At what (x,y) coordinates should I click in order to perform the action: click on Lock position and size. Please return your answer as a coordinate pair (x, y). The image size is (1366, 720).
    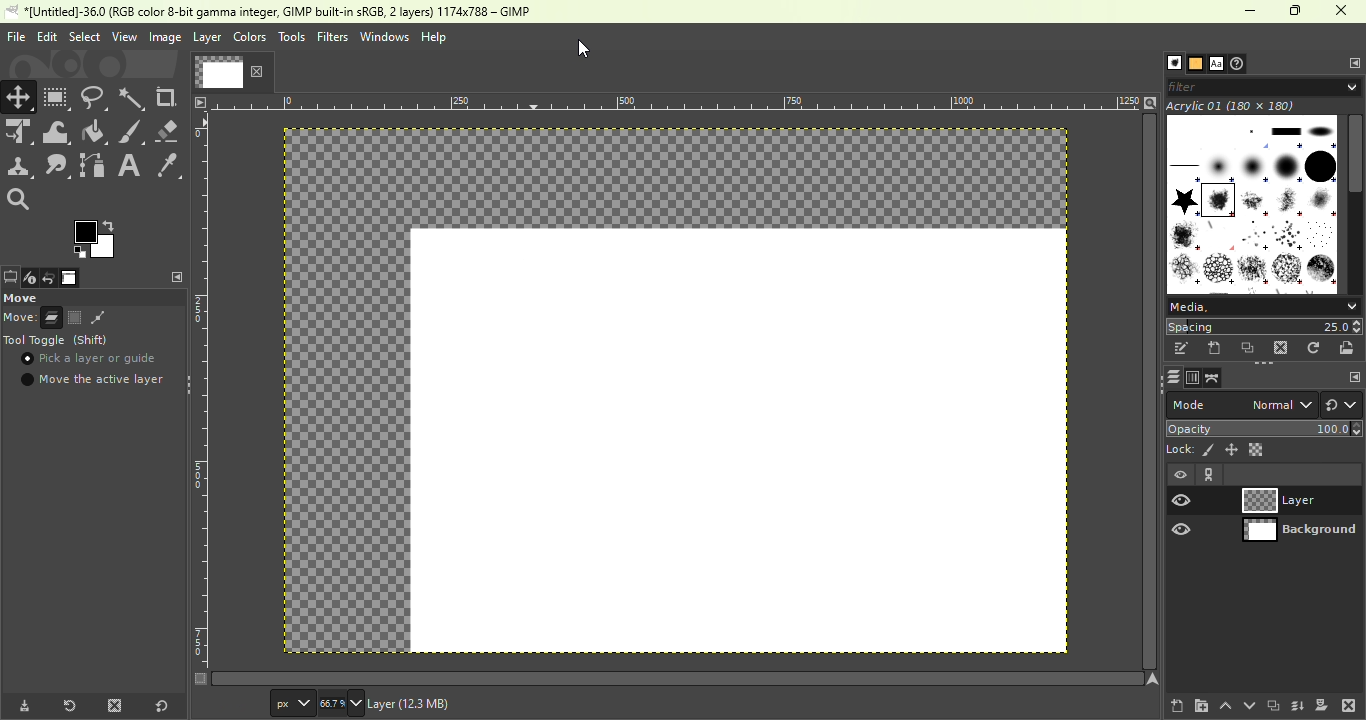
    Looking at the image, I should click on (1231, 450).